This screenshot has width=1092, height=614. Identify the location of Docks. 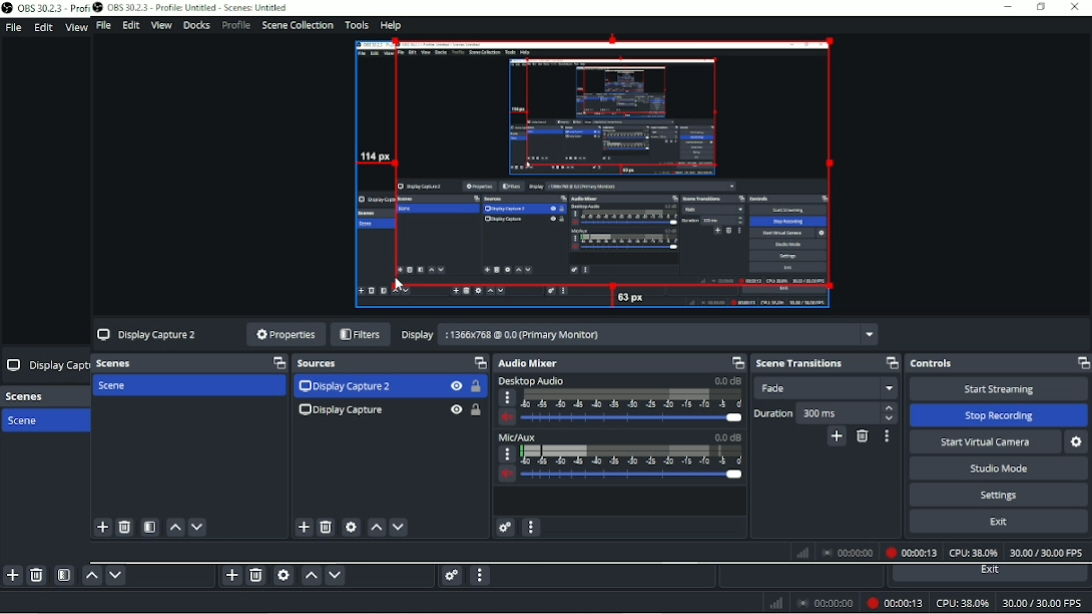
(198, 26).